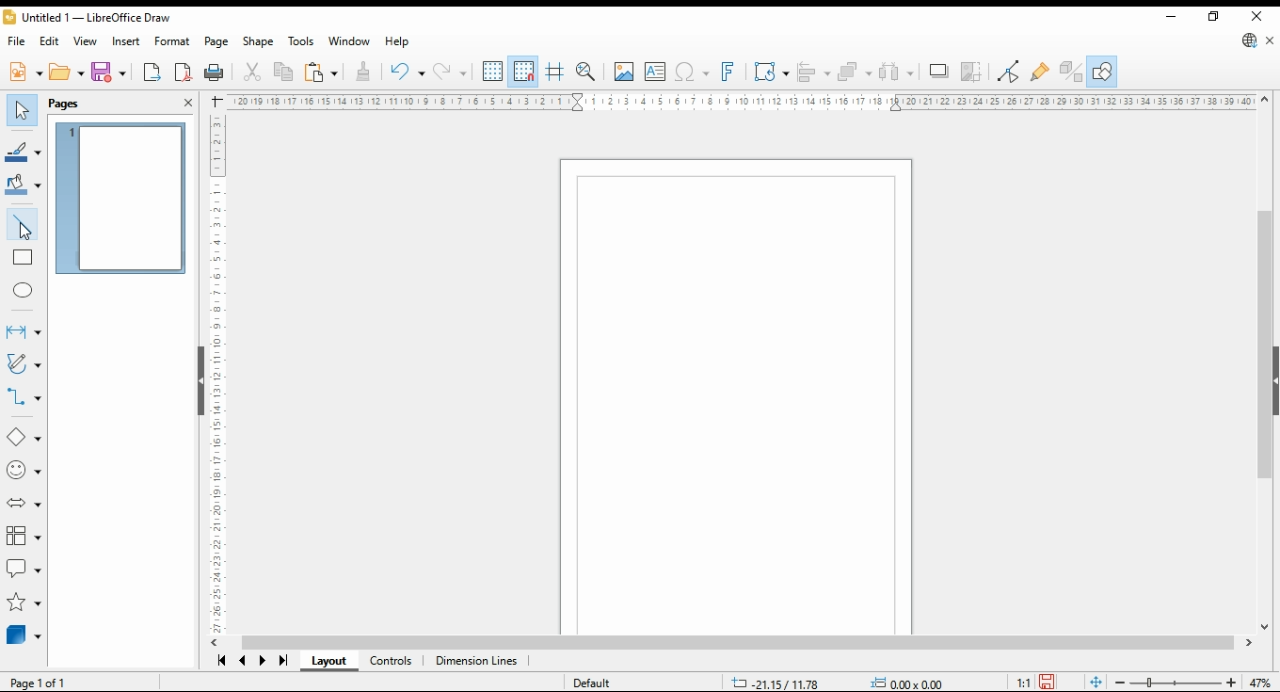 The width and height of the screenshot is (1280, 692). What do you see at coordinates (655, 73) in the screenshot?
I see `insert textbox` at bounding box center [655, 73].